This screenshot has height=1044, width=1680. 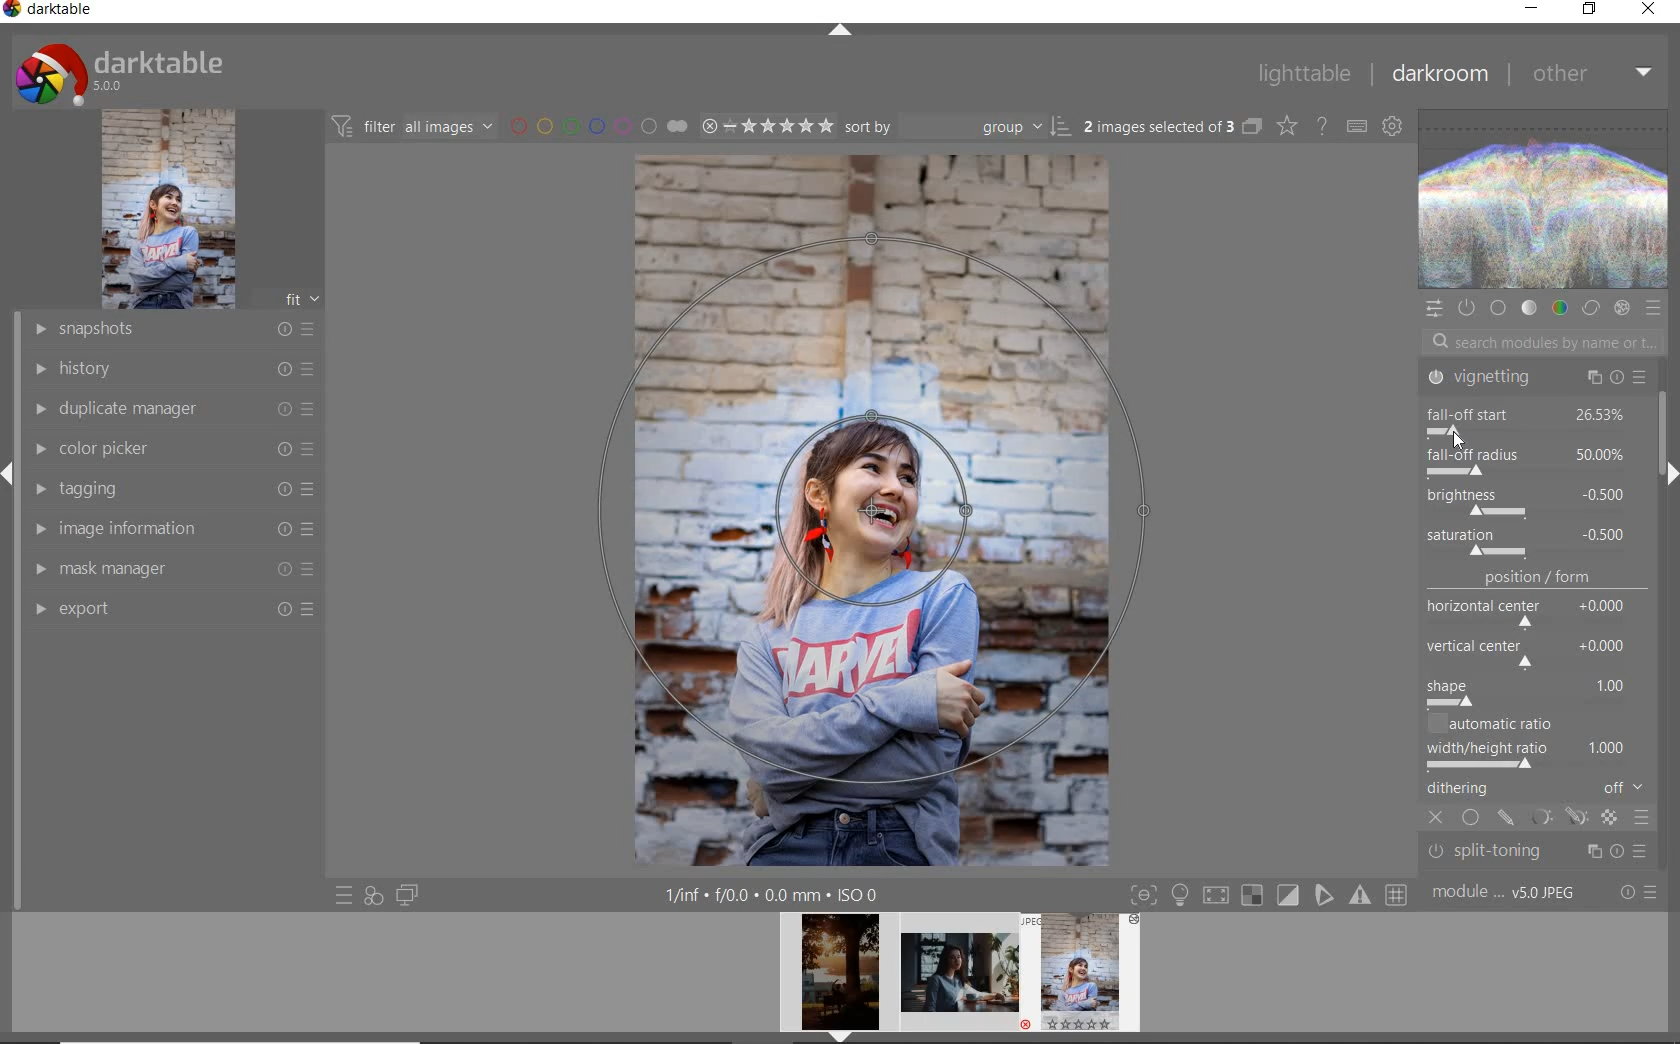 What do you see at coordinates (49, 12) in the screenshot?
I see `system name` at bounding box center [49, 12].